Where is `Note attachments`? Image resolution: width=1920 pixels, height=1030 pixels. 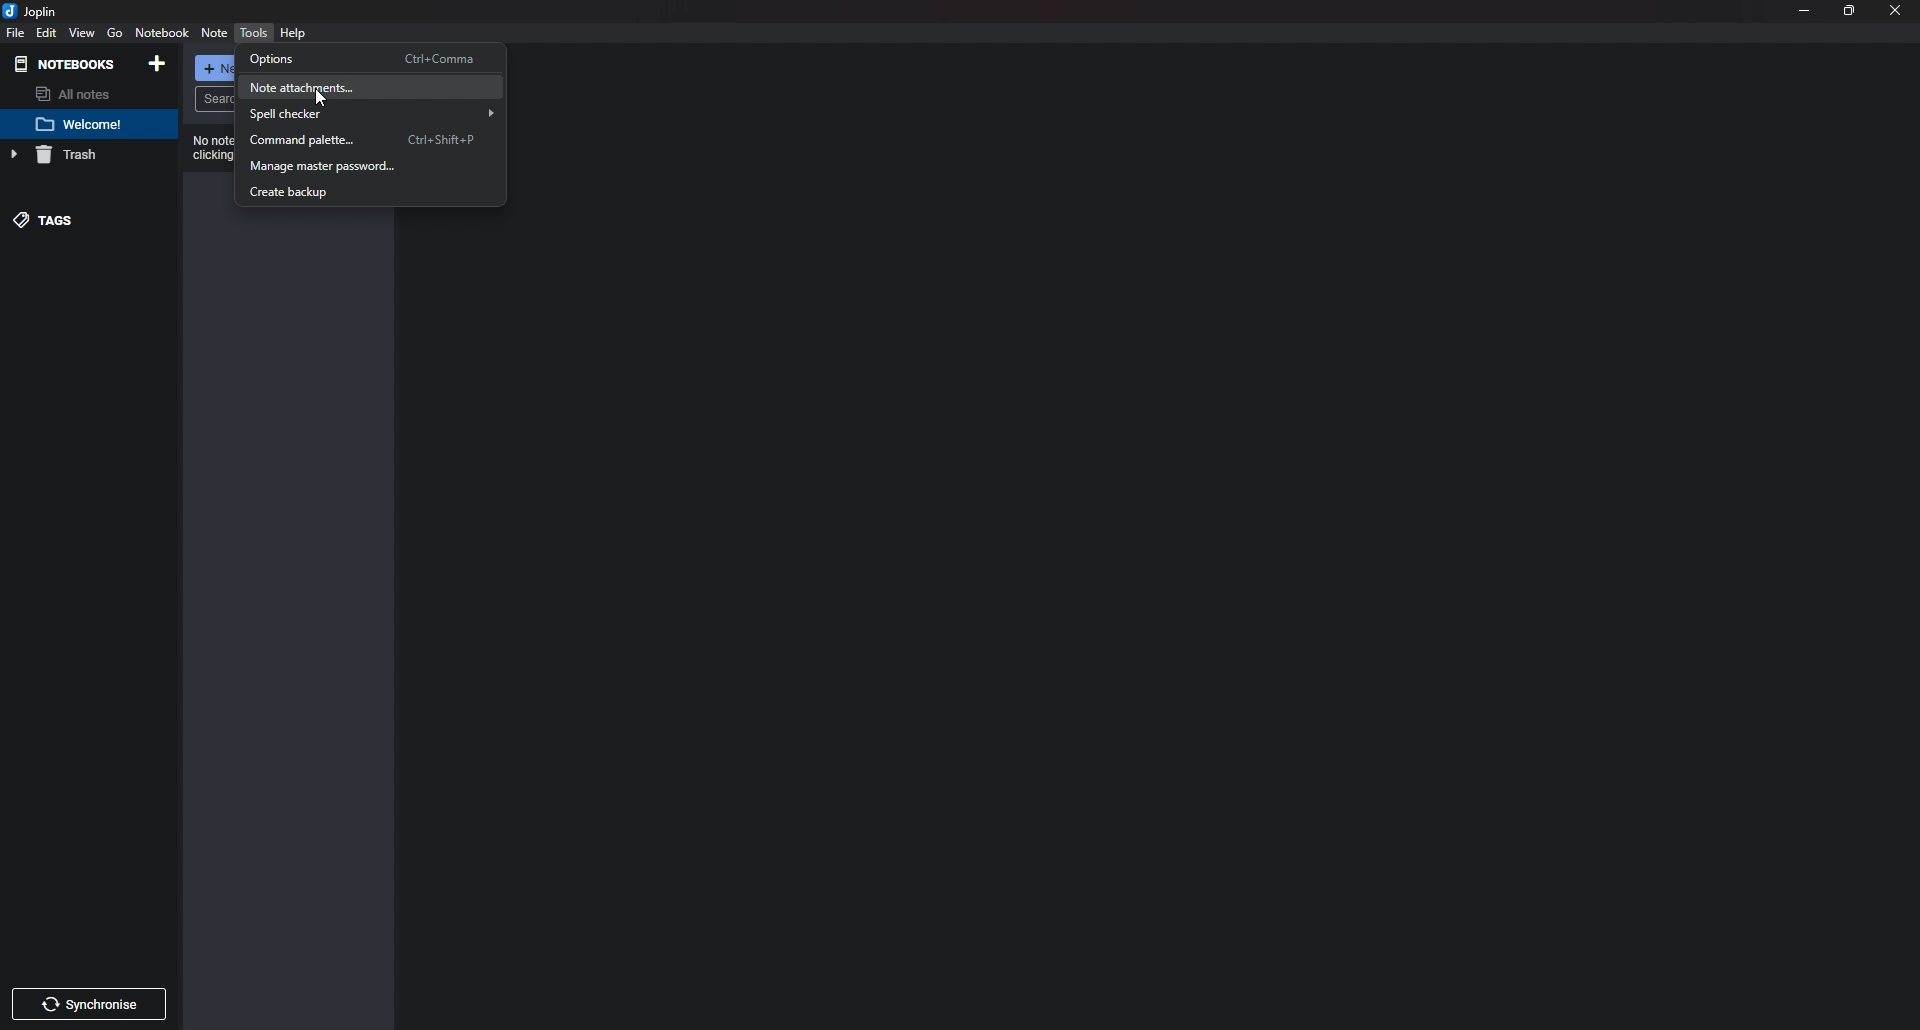 Note attachments is located at coordinates (371, 85).